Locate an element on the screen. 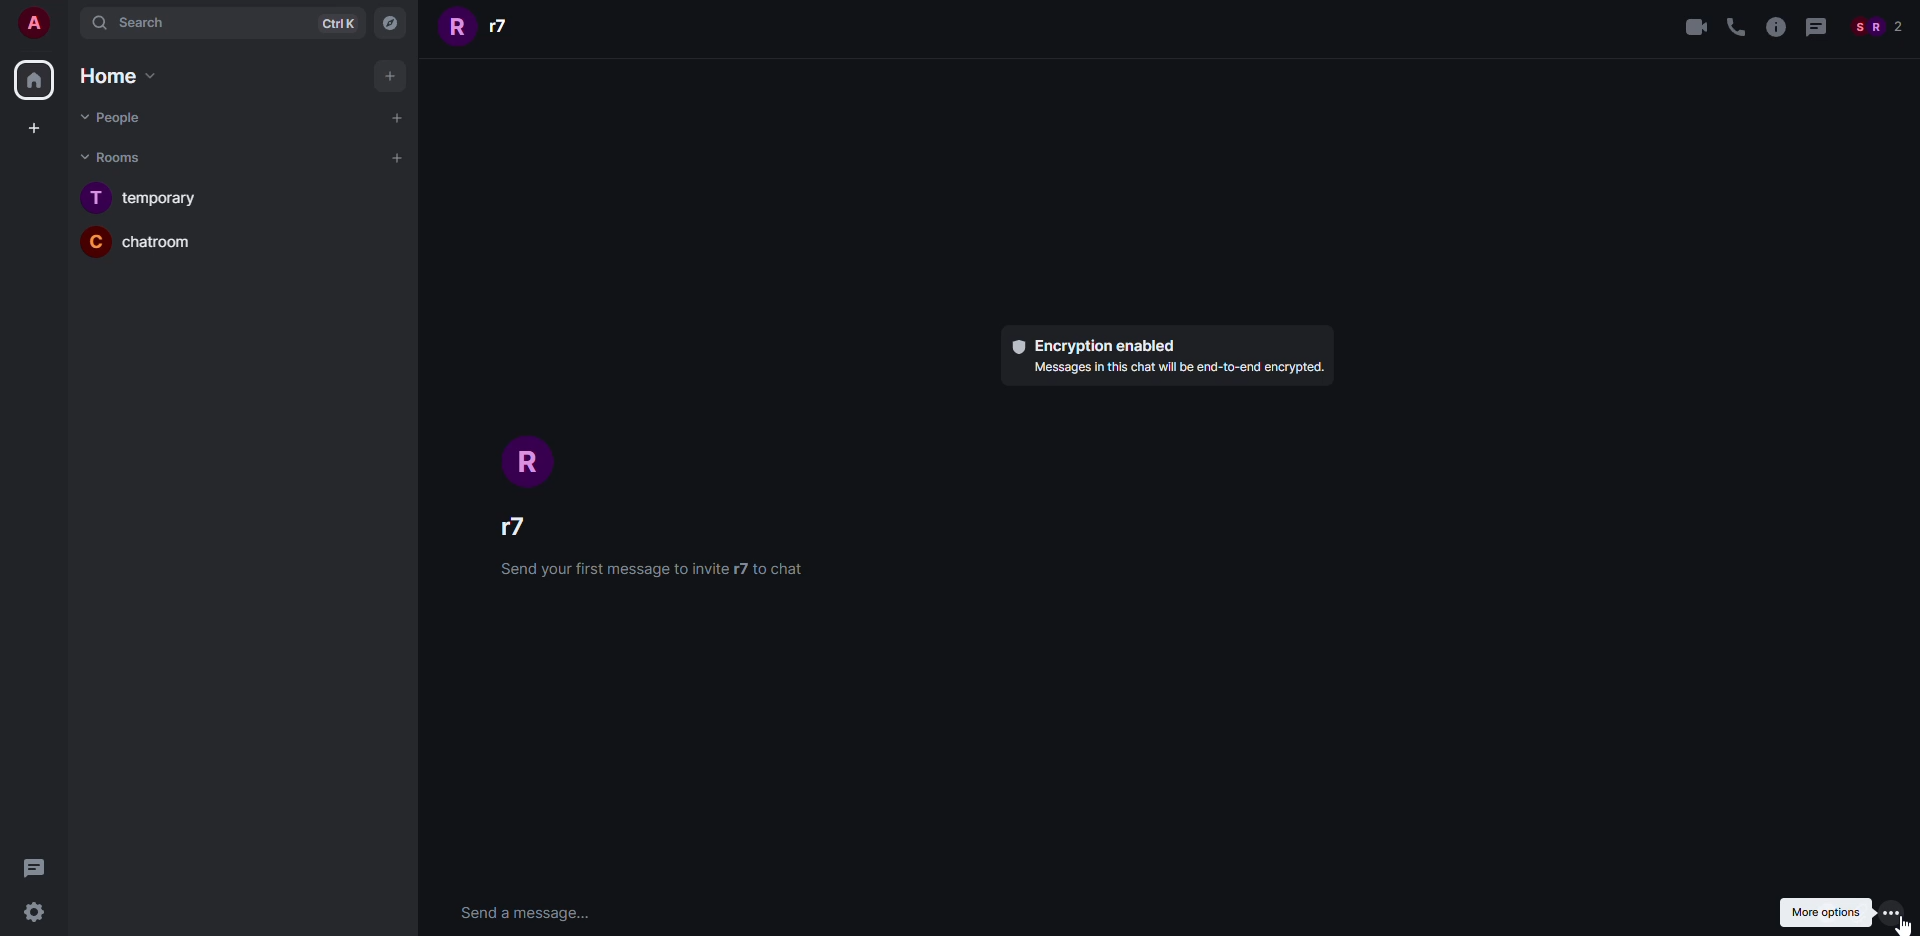  settingd is located at coordinates (31, 915).